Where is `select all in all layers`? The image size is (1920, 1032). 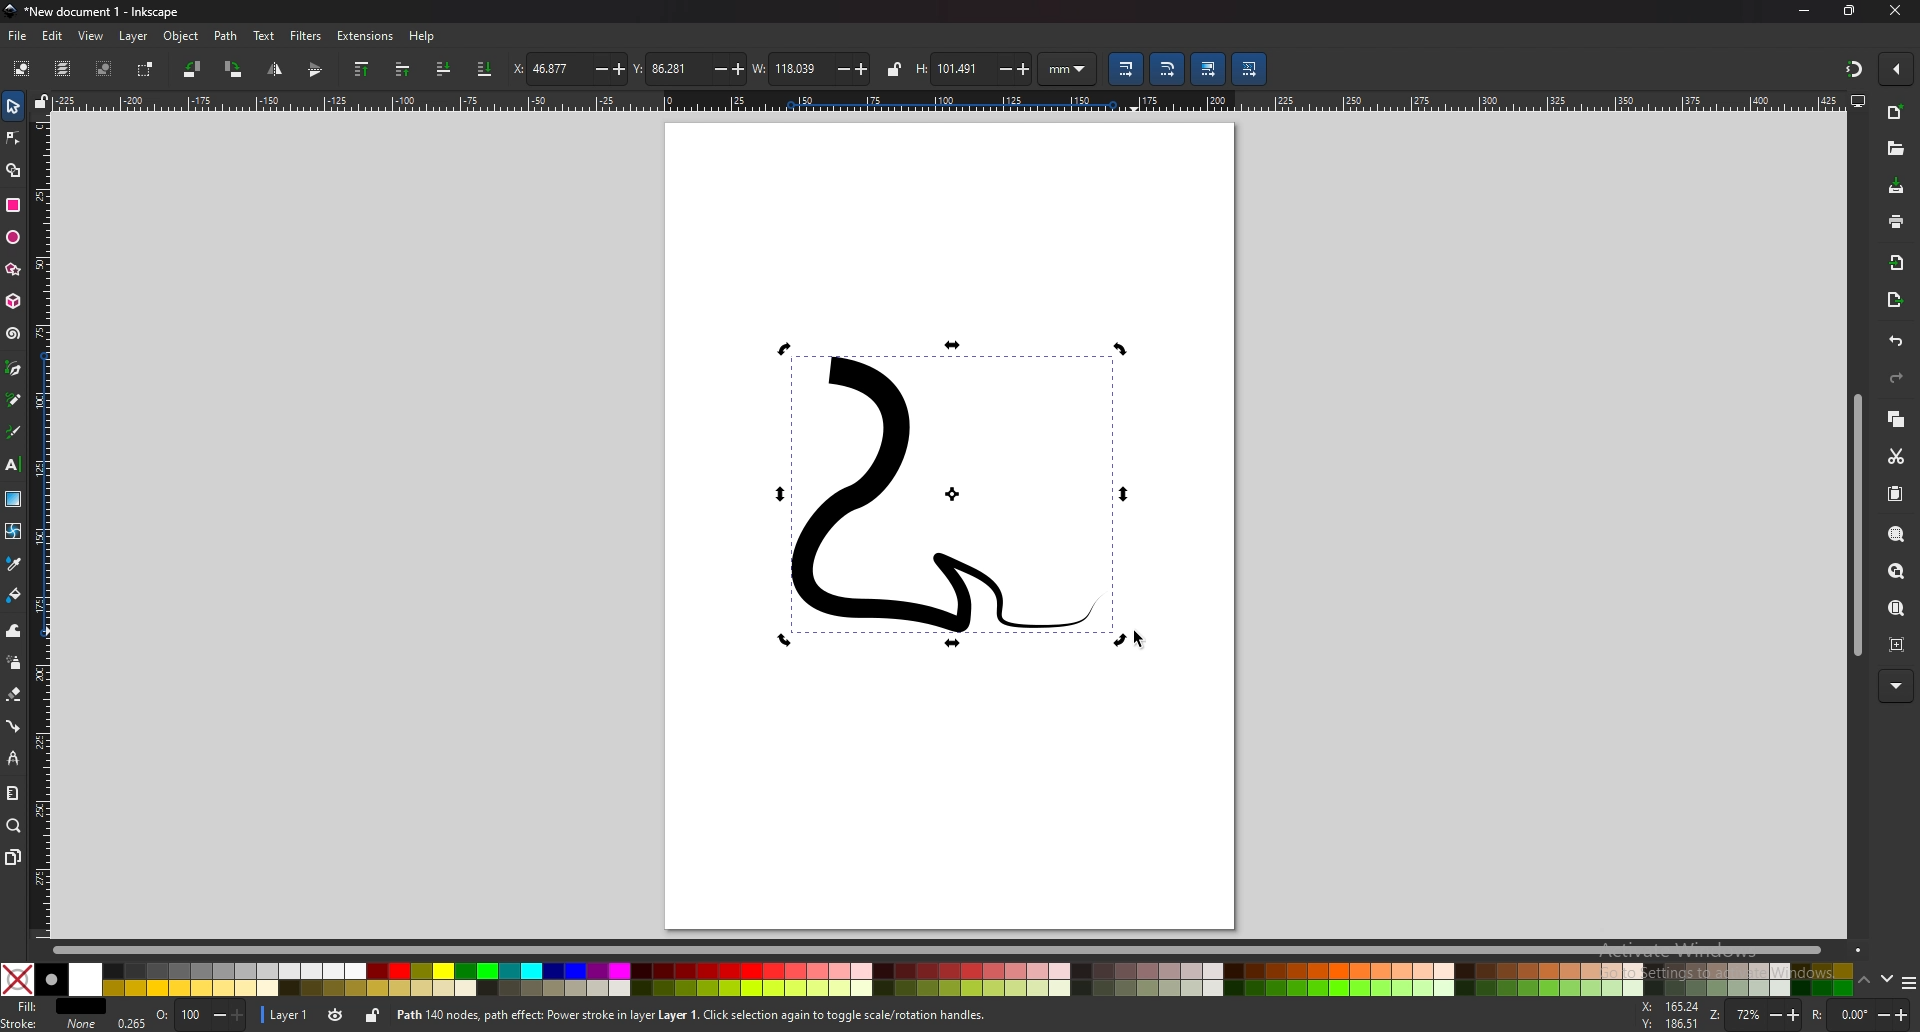
select all in all layers is located at coordinates (62, 68).